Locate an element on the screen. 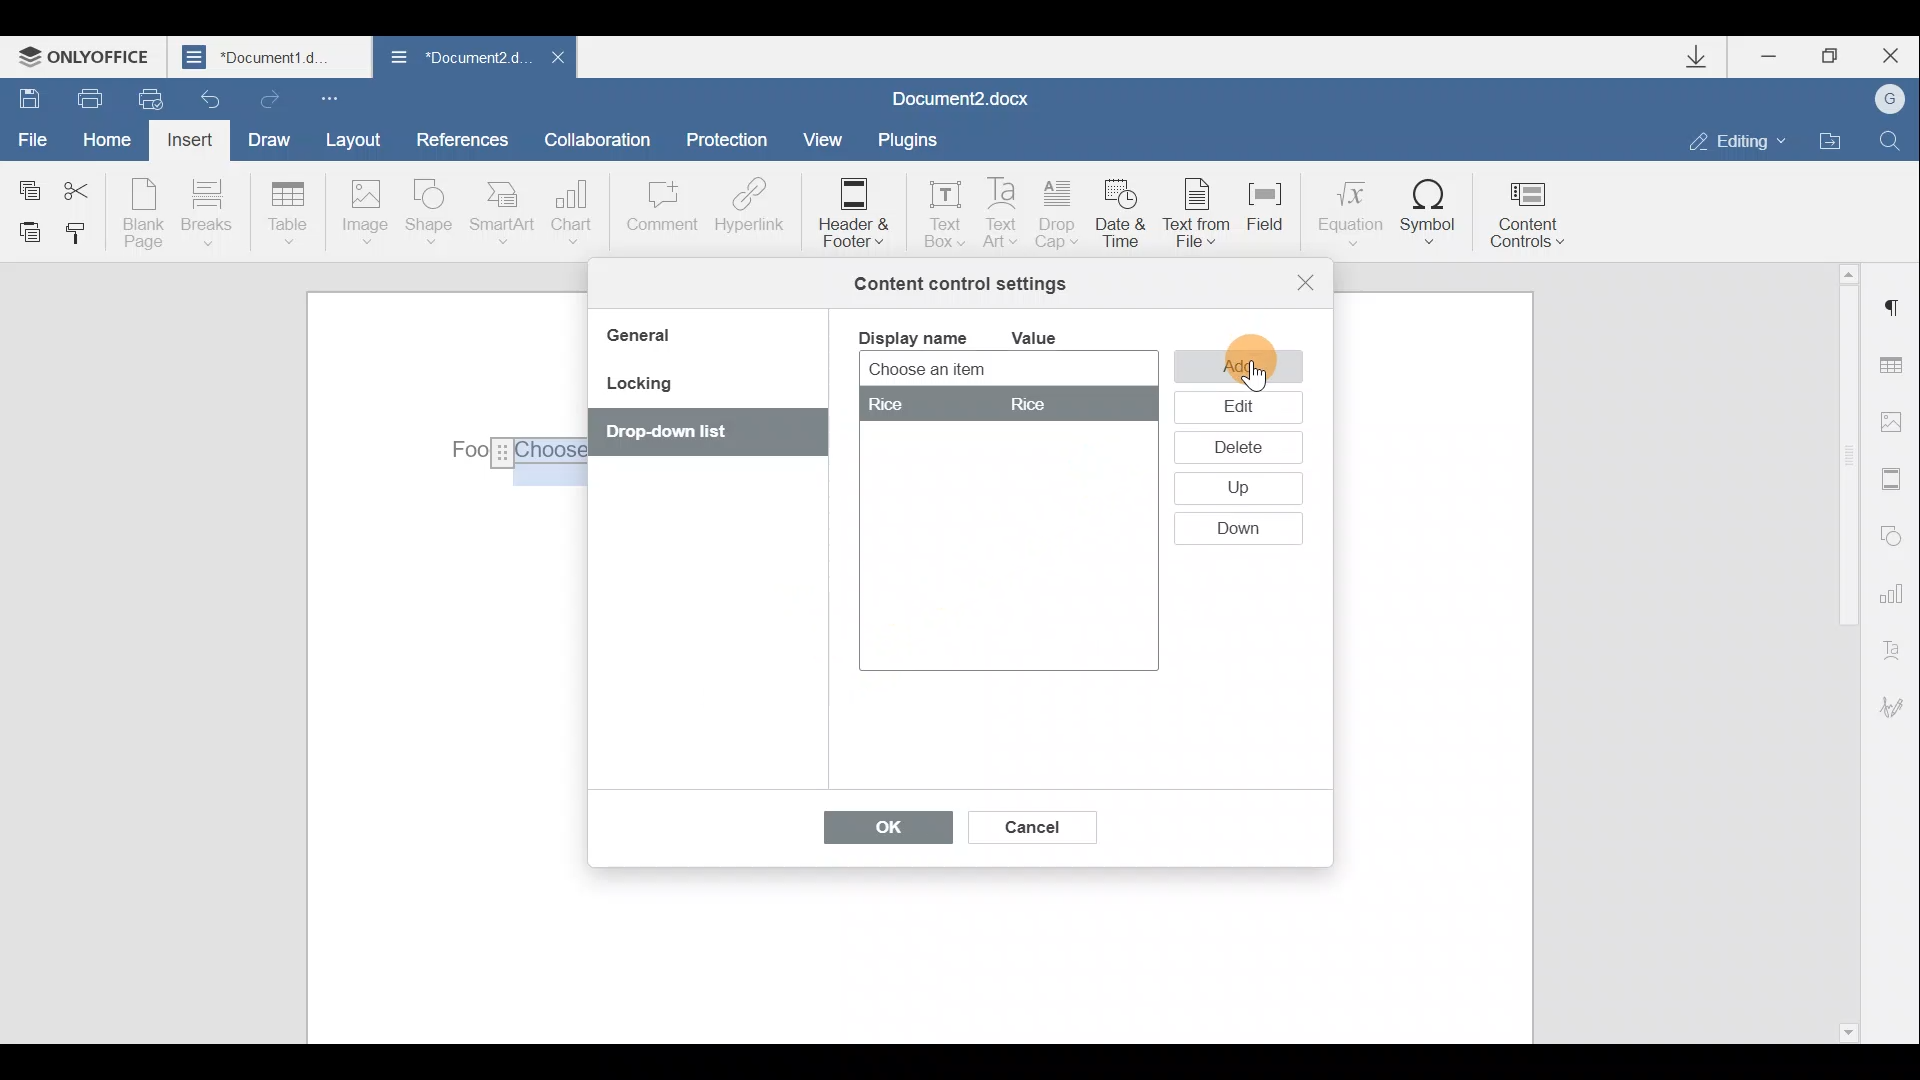  Shapes settings is located at coordinates (1892, 533).